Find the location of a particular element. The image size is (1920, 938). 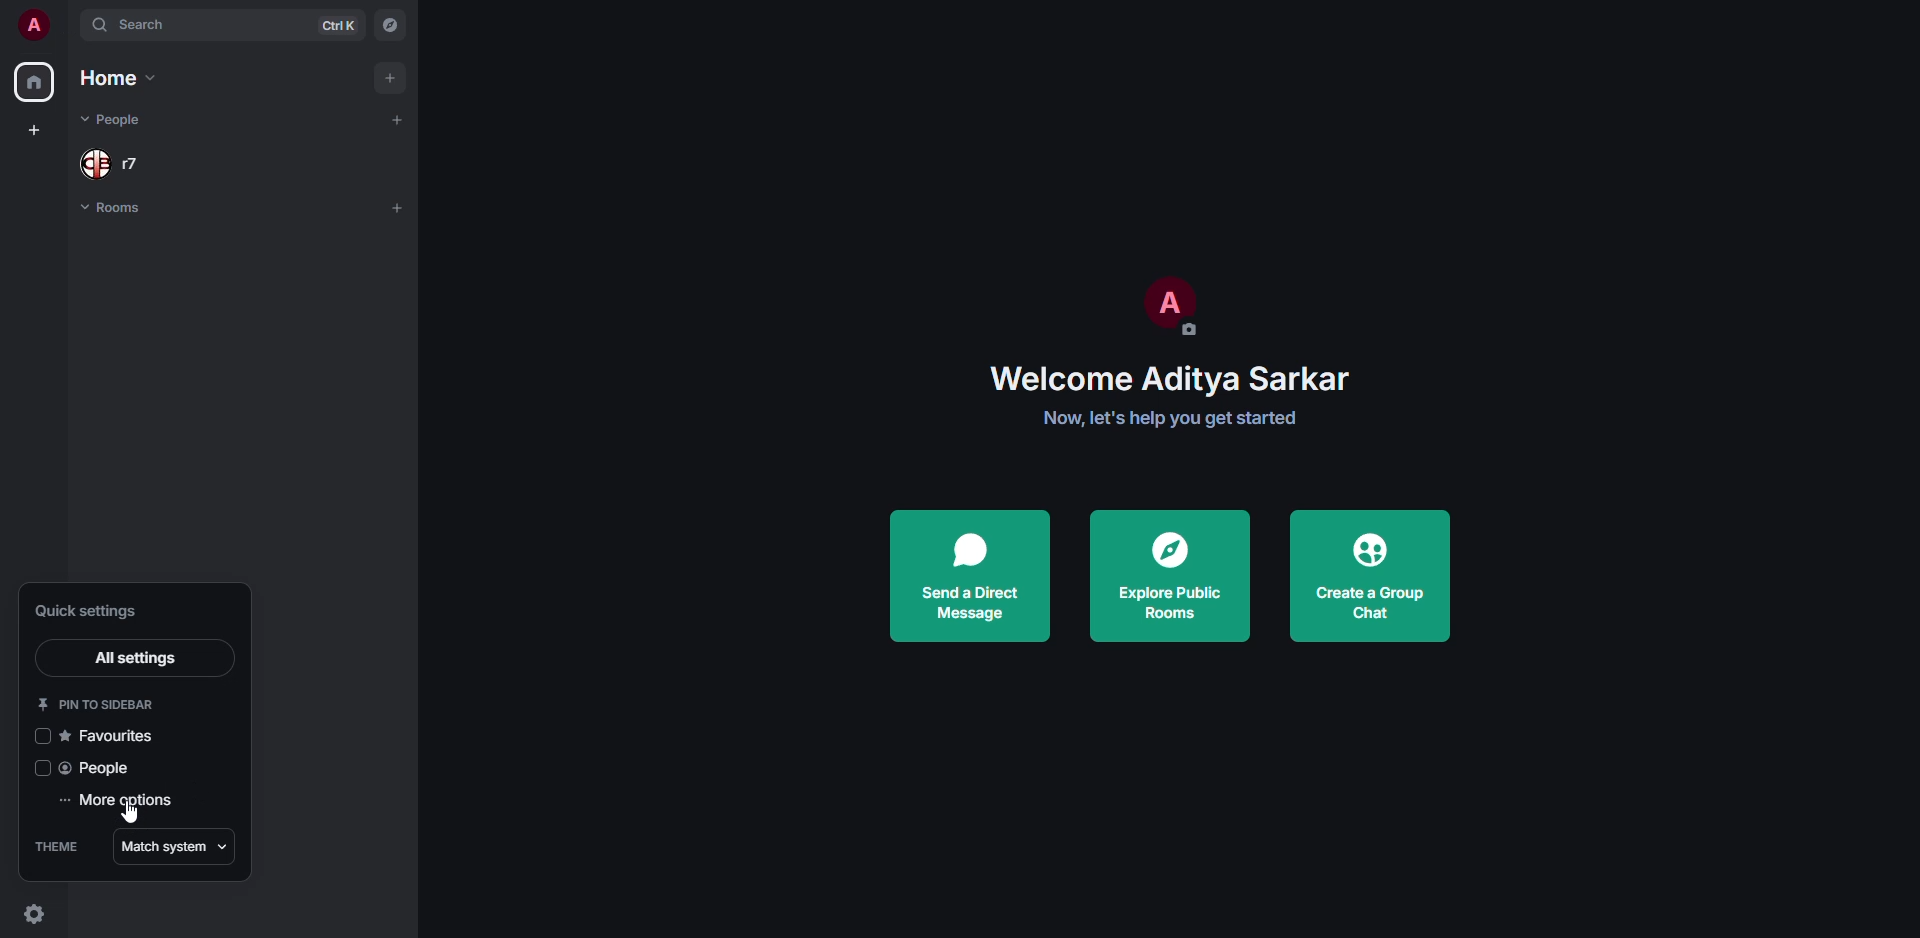

theme is located at coordinates (56, 846).